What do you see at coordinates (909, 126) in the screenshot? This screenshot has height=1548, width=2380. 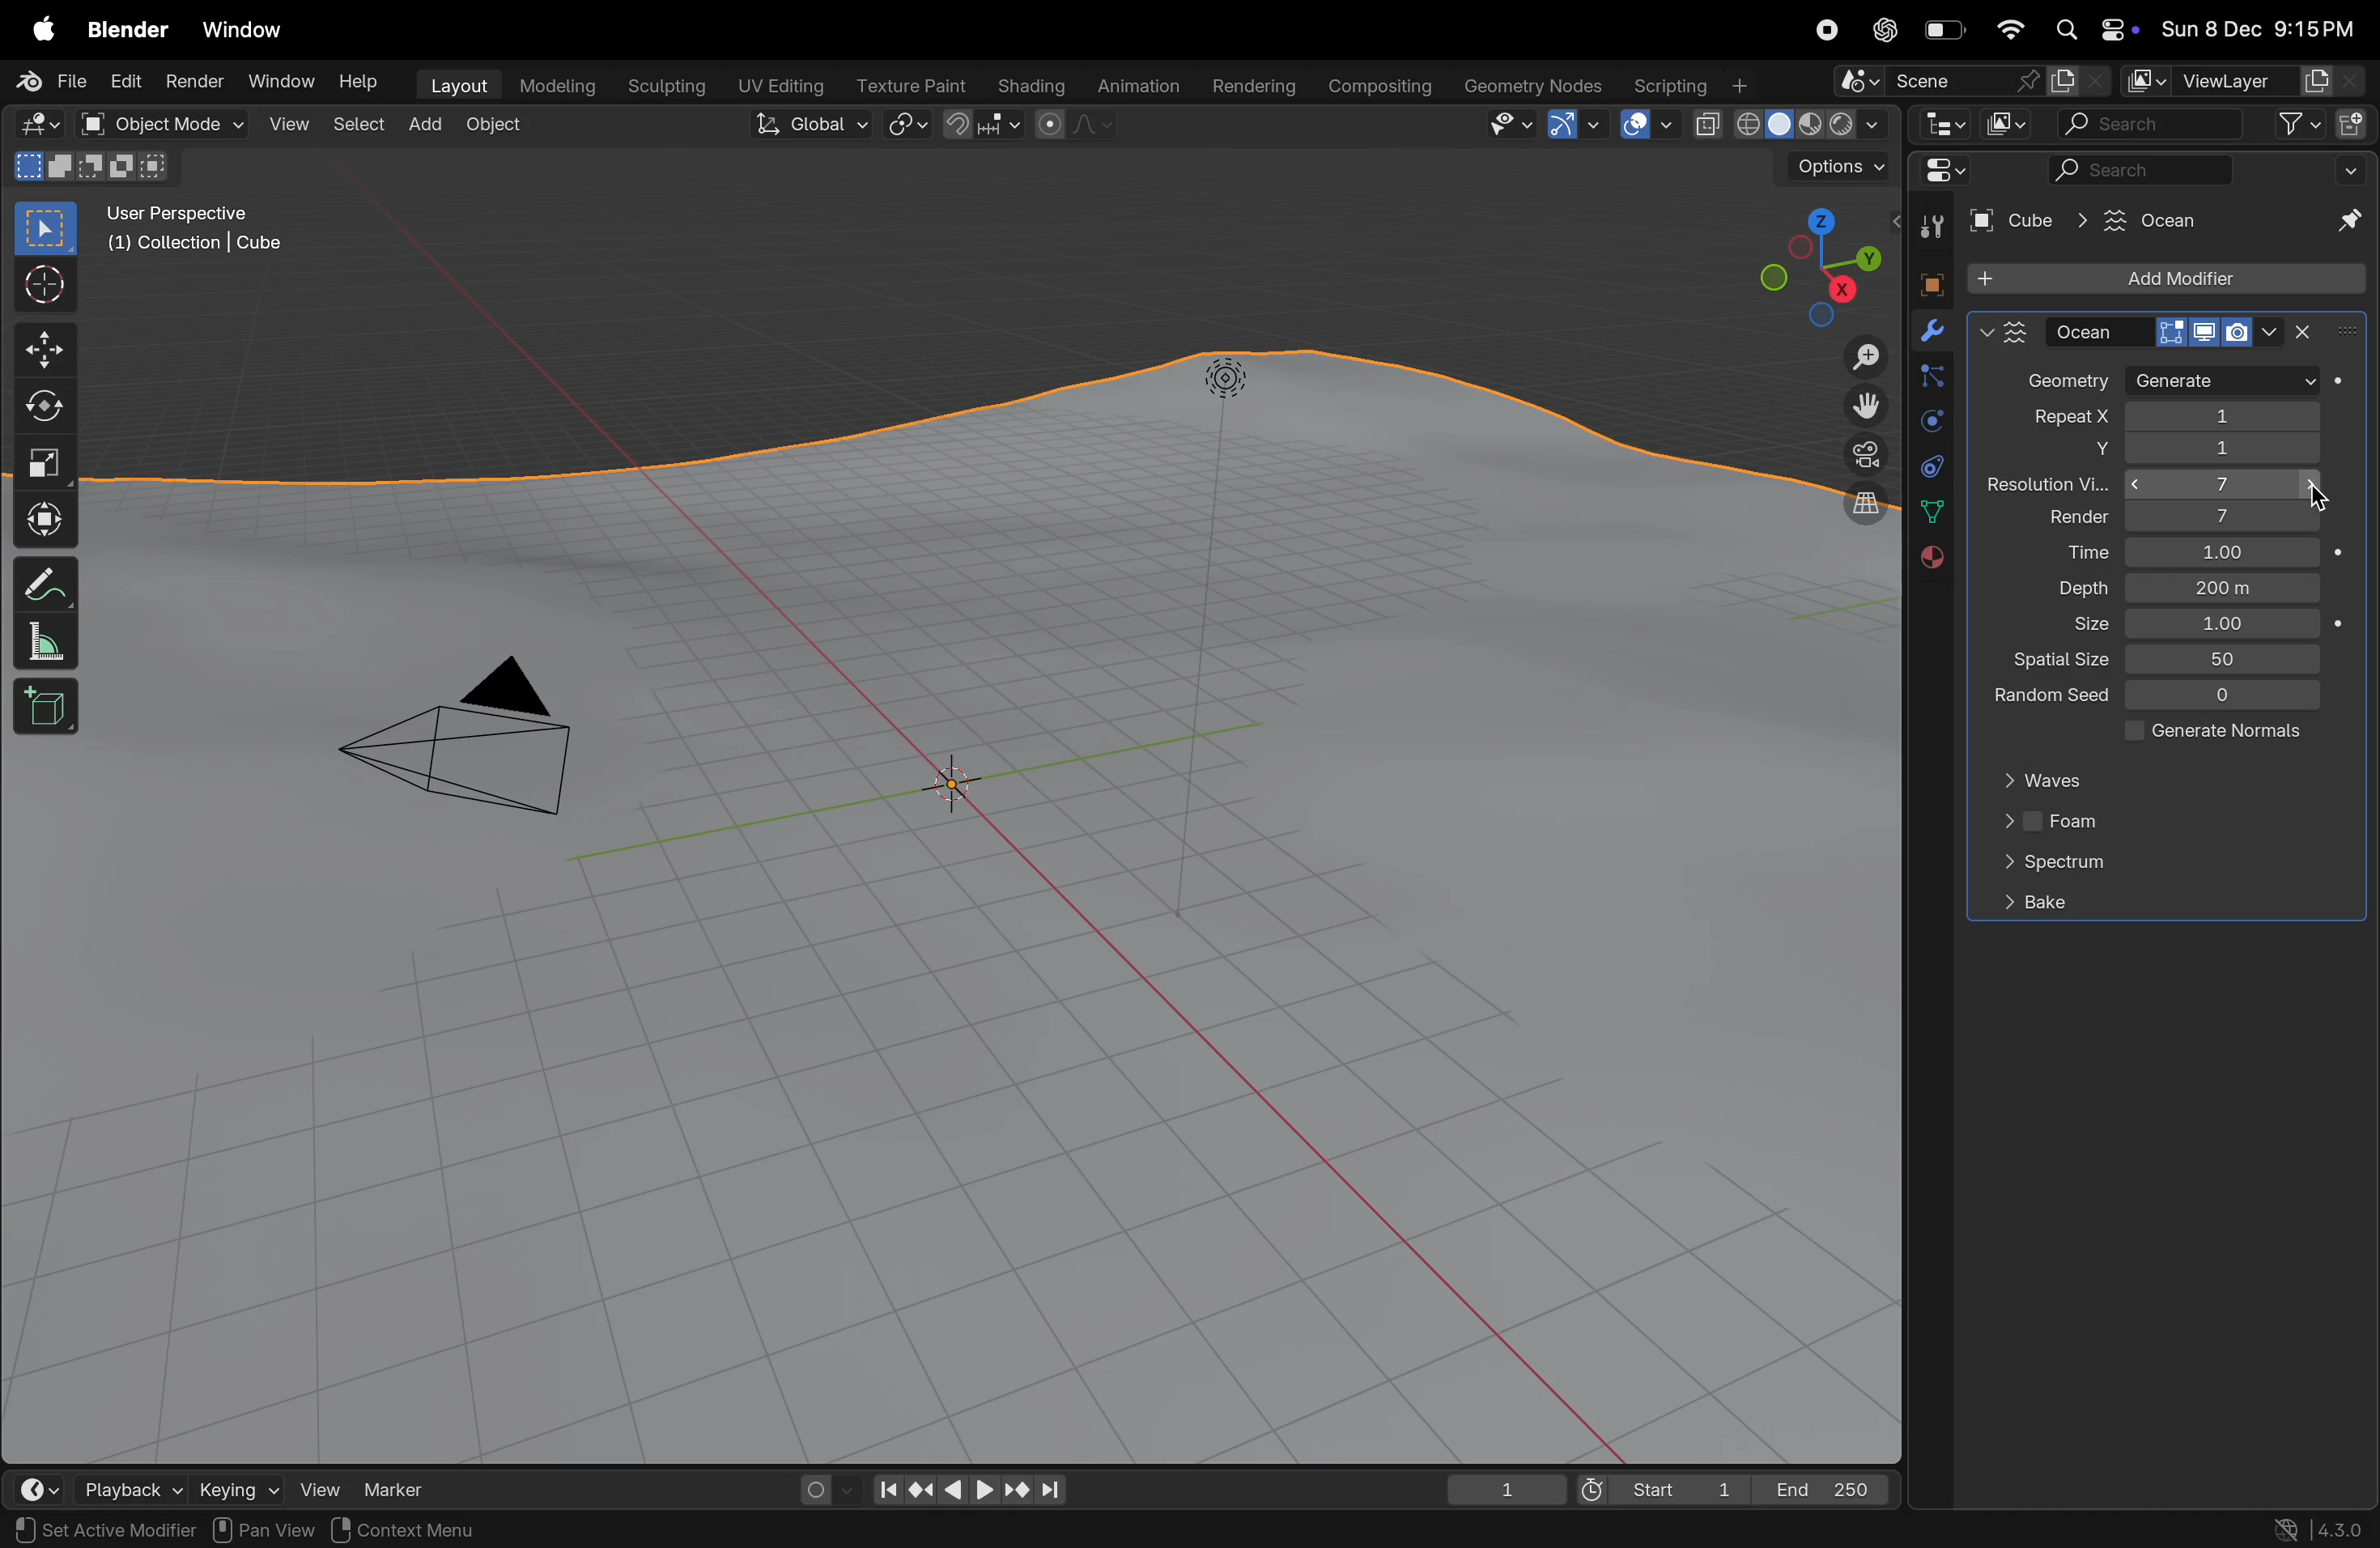 I see `transform pivoit point` at bounding box center [909, 126].